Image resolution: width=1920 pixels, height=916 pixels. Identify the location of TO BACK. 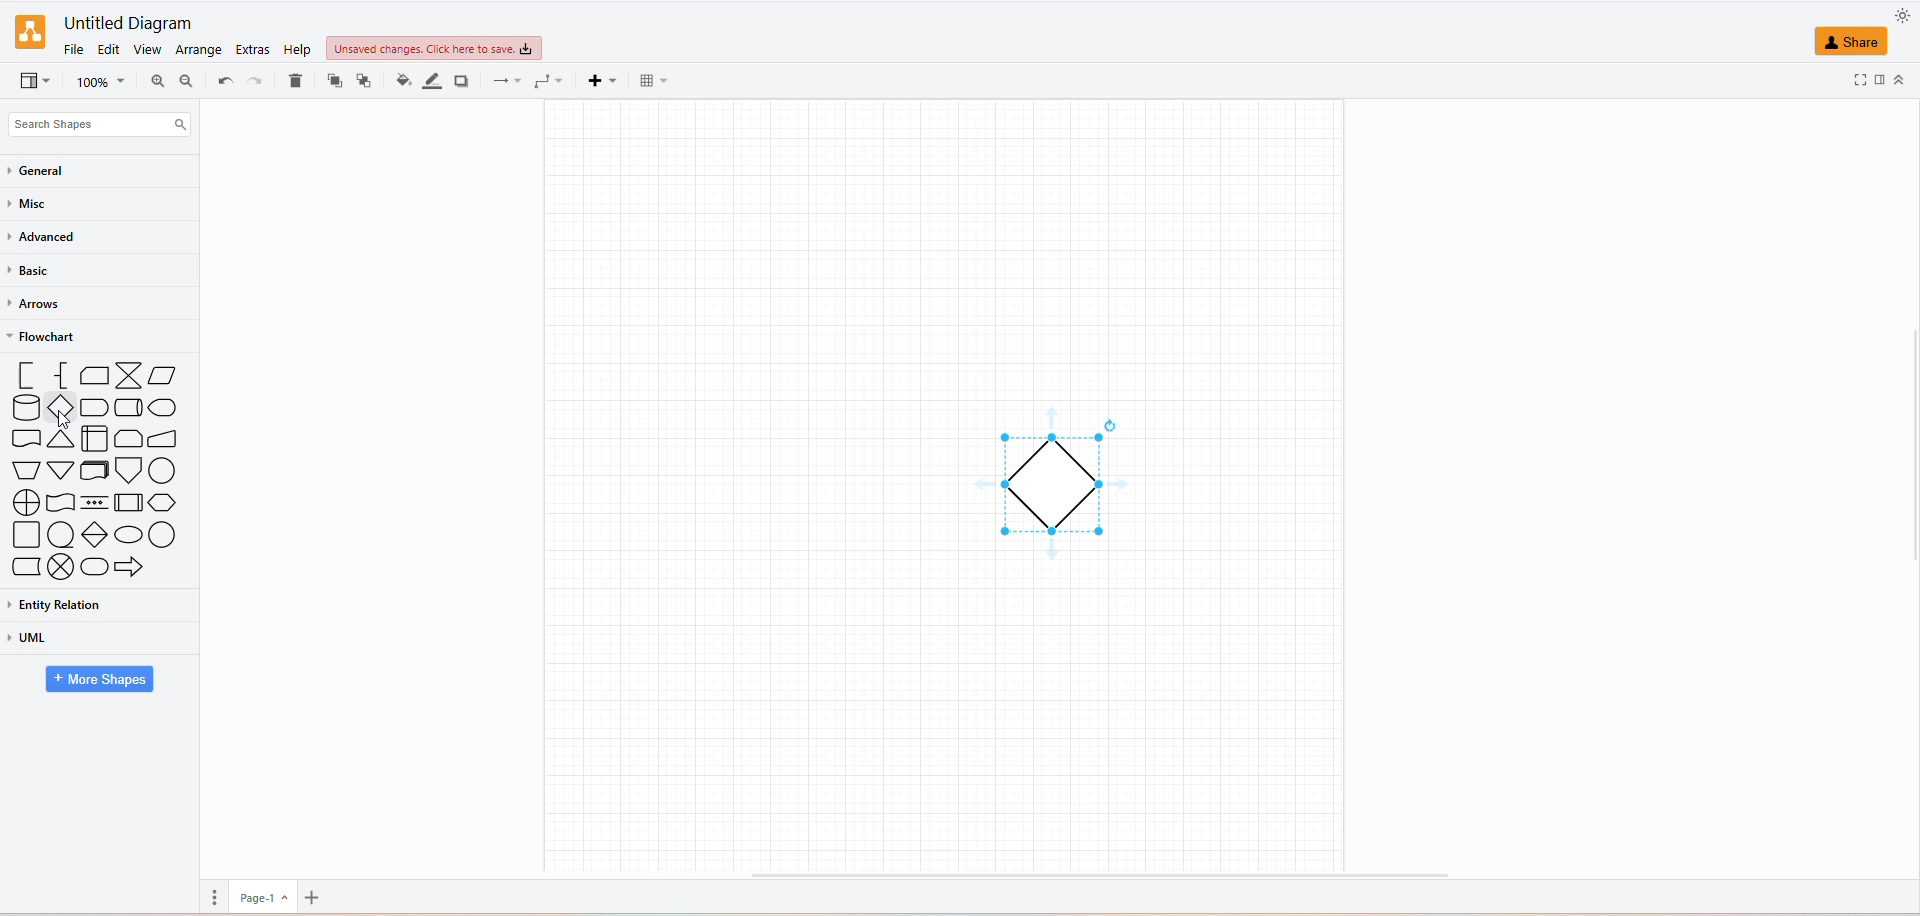
(363, 81).